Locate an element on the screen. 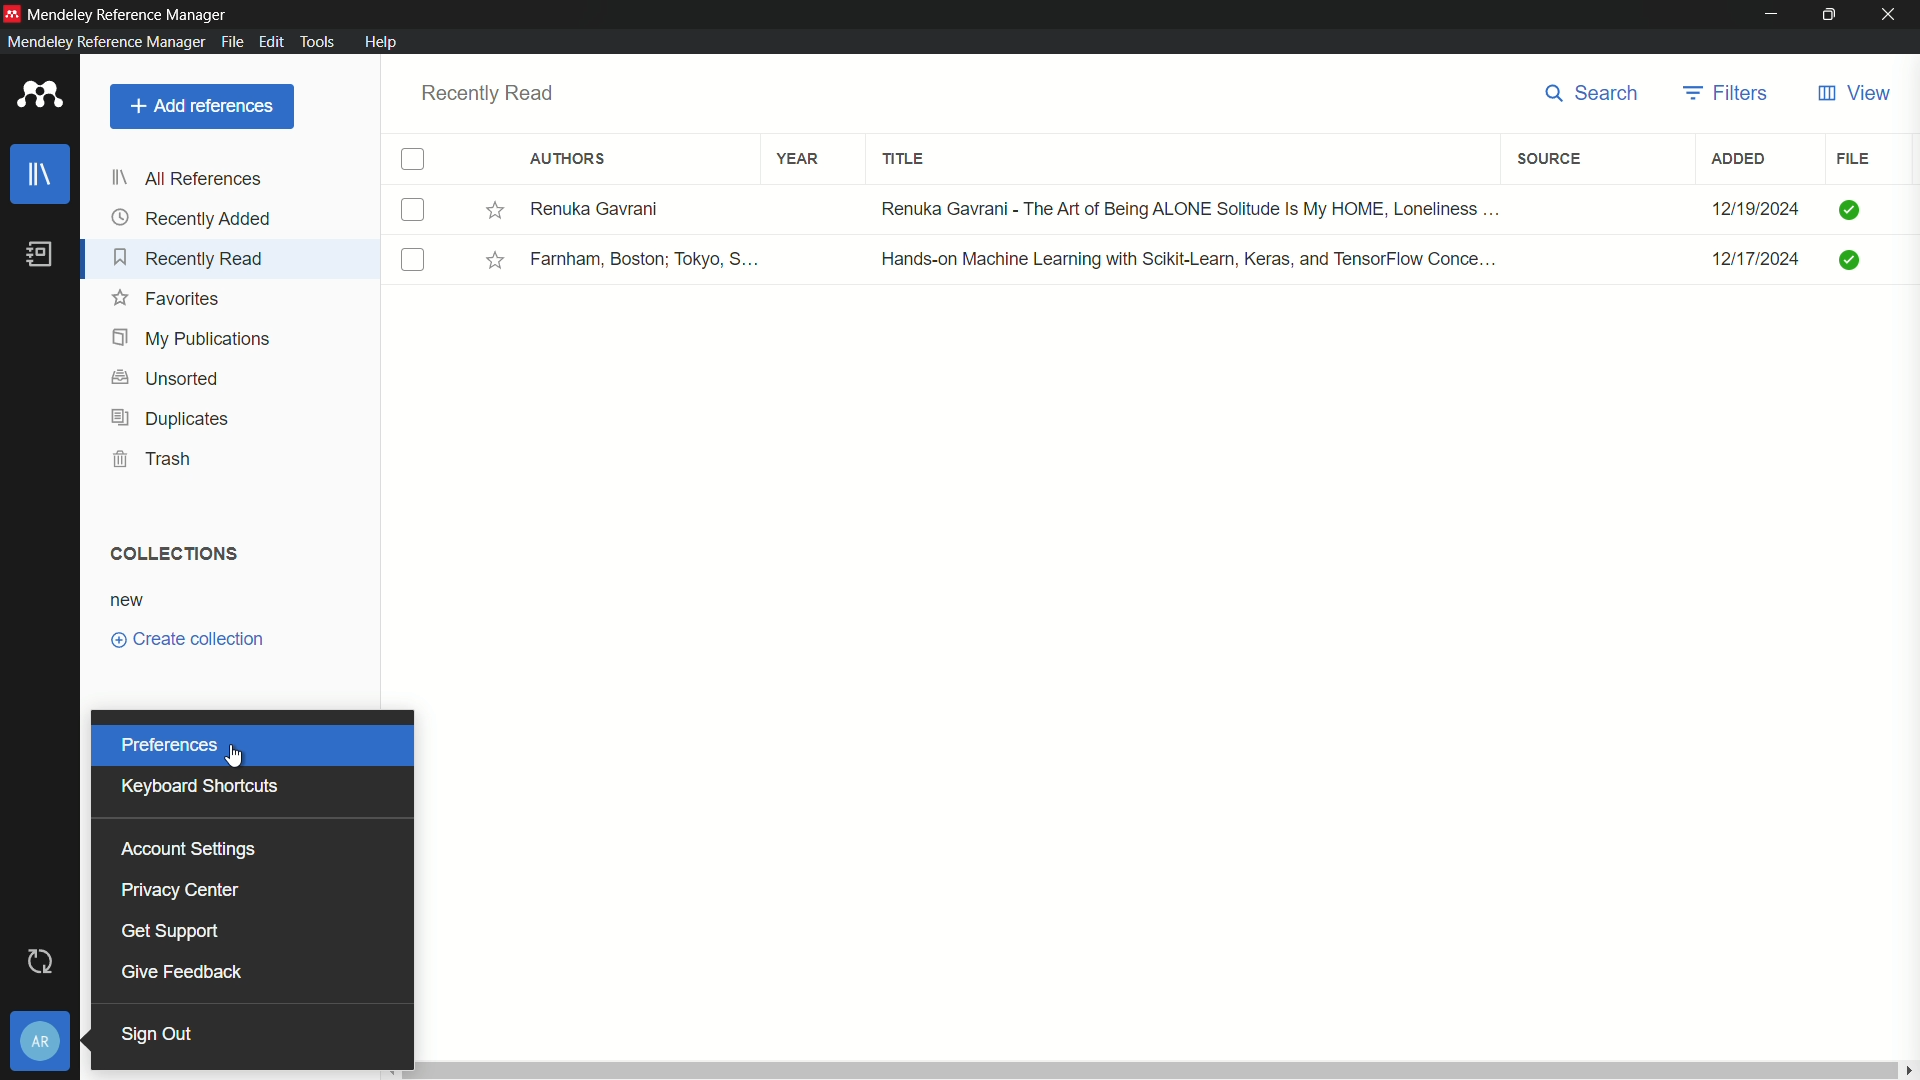 This screenshot has width=1920, height=1080. give feedback is located at coordinates (179, 971).